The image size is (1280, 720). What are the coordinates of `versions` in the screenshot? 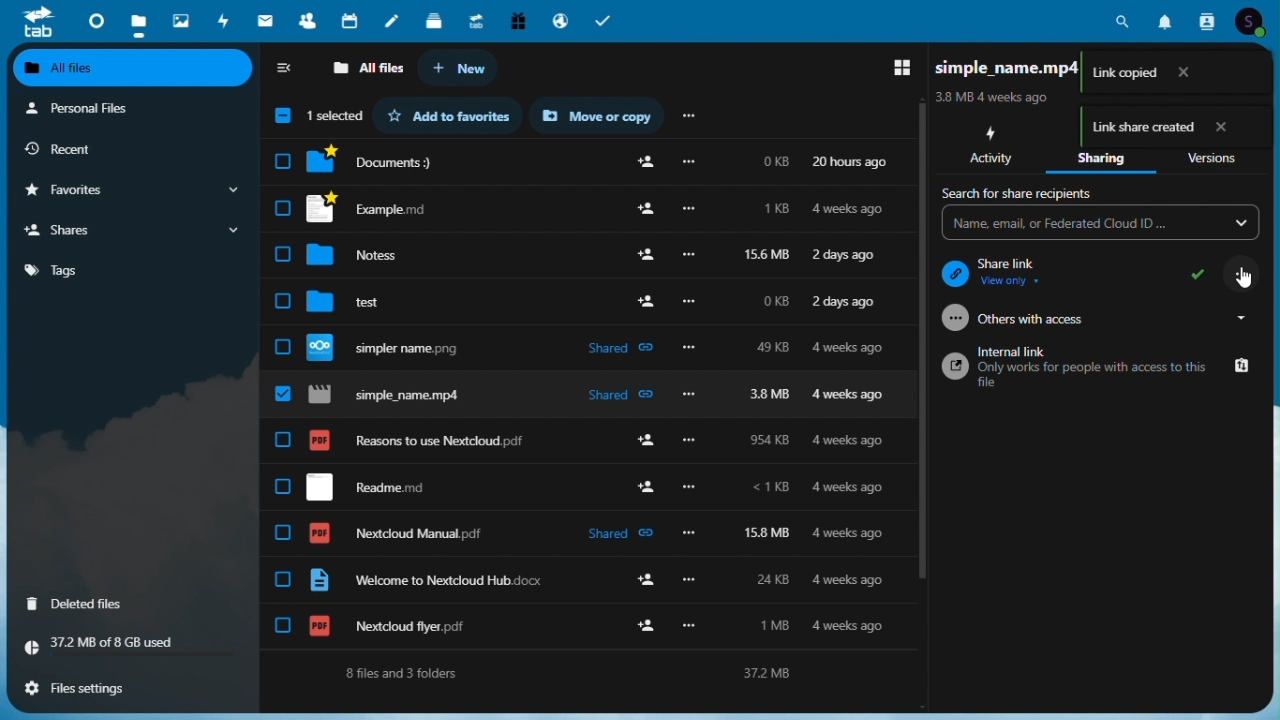 It's located at (1215, 147).